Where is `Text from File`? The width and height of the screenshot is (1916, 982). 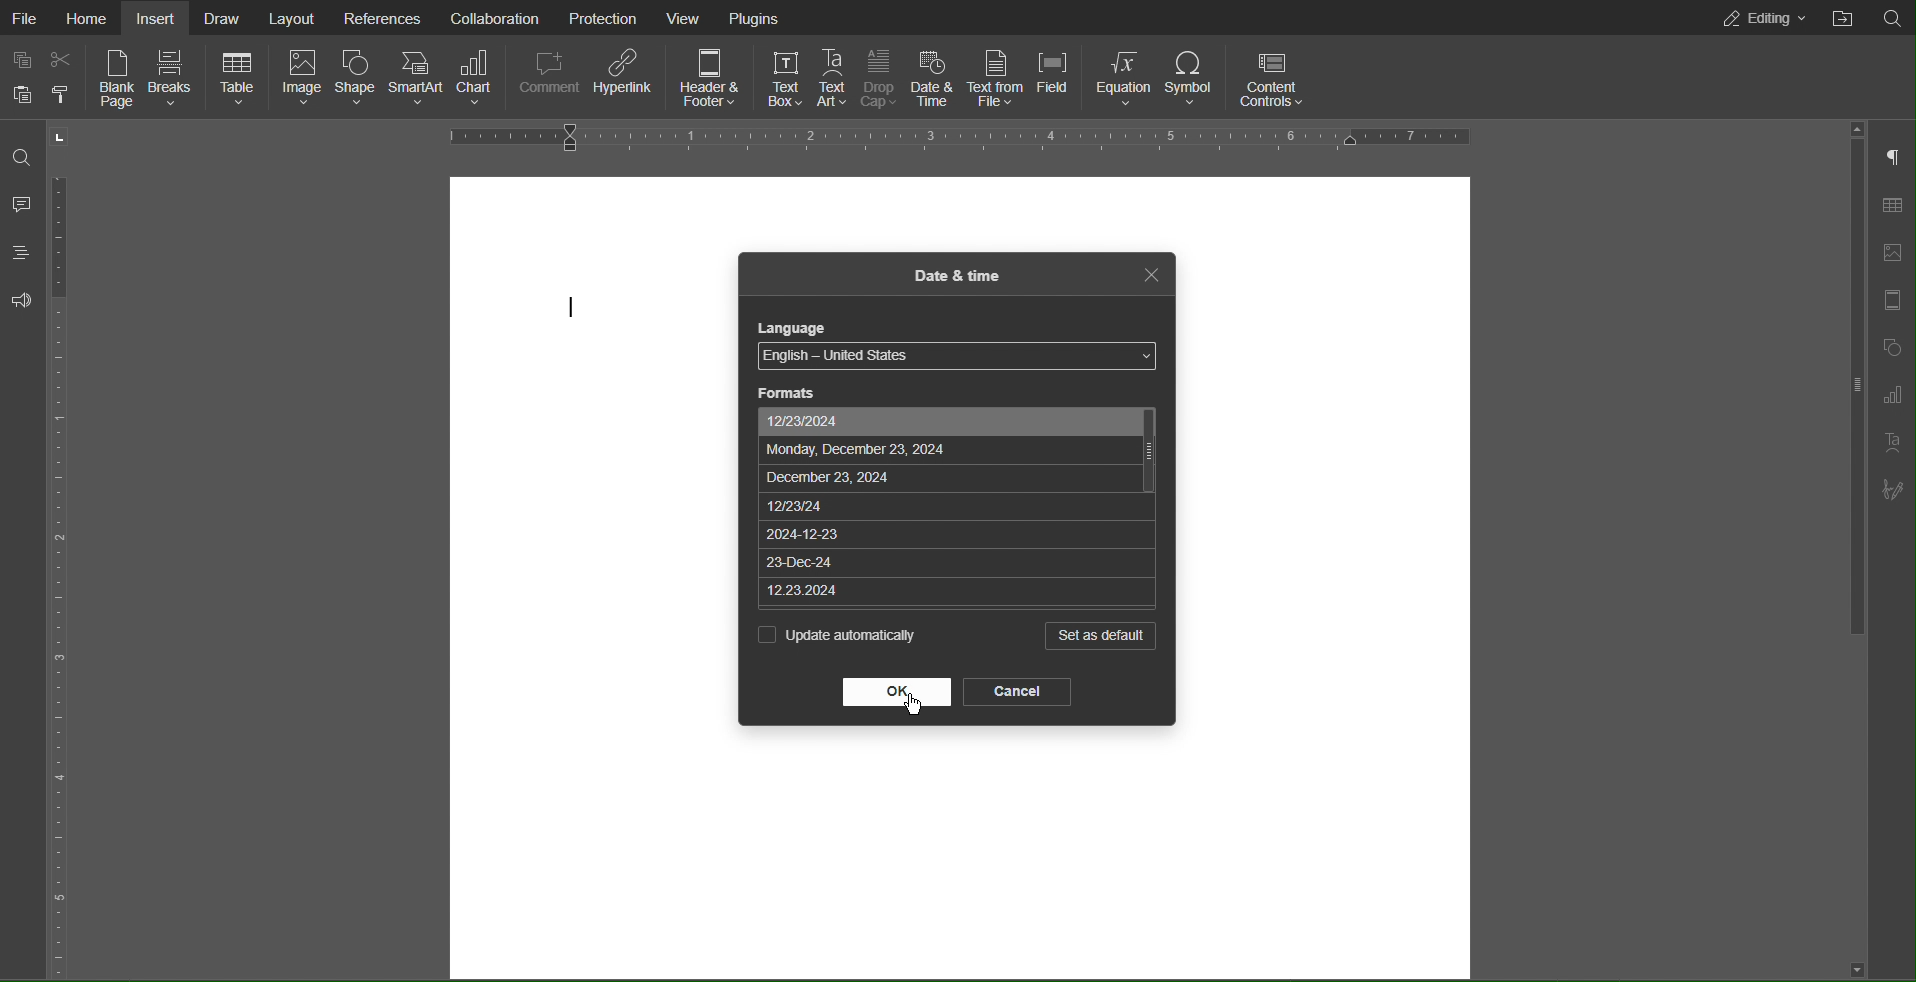 Text from File is located at coordinates (995, 76).